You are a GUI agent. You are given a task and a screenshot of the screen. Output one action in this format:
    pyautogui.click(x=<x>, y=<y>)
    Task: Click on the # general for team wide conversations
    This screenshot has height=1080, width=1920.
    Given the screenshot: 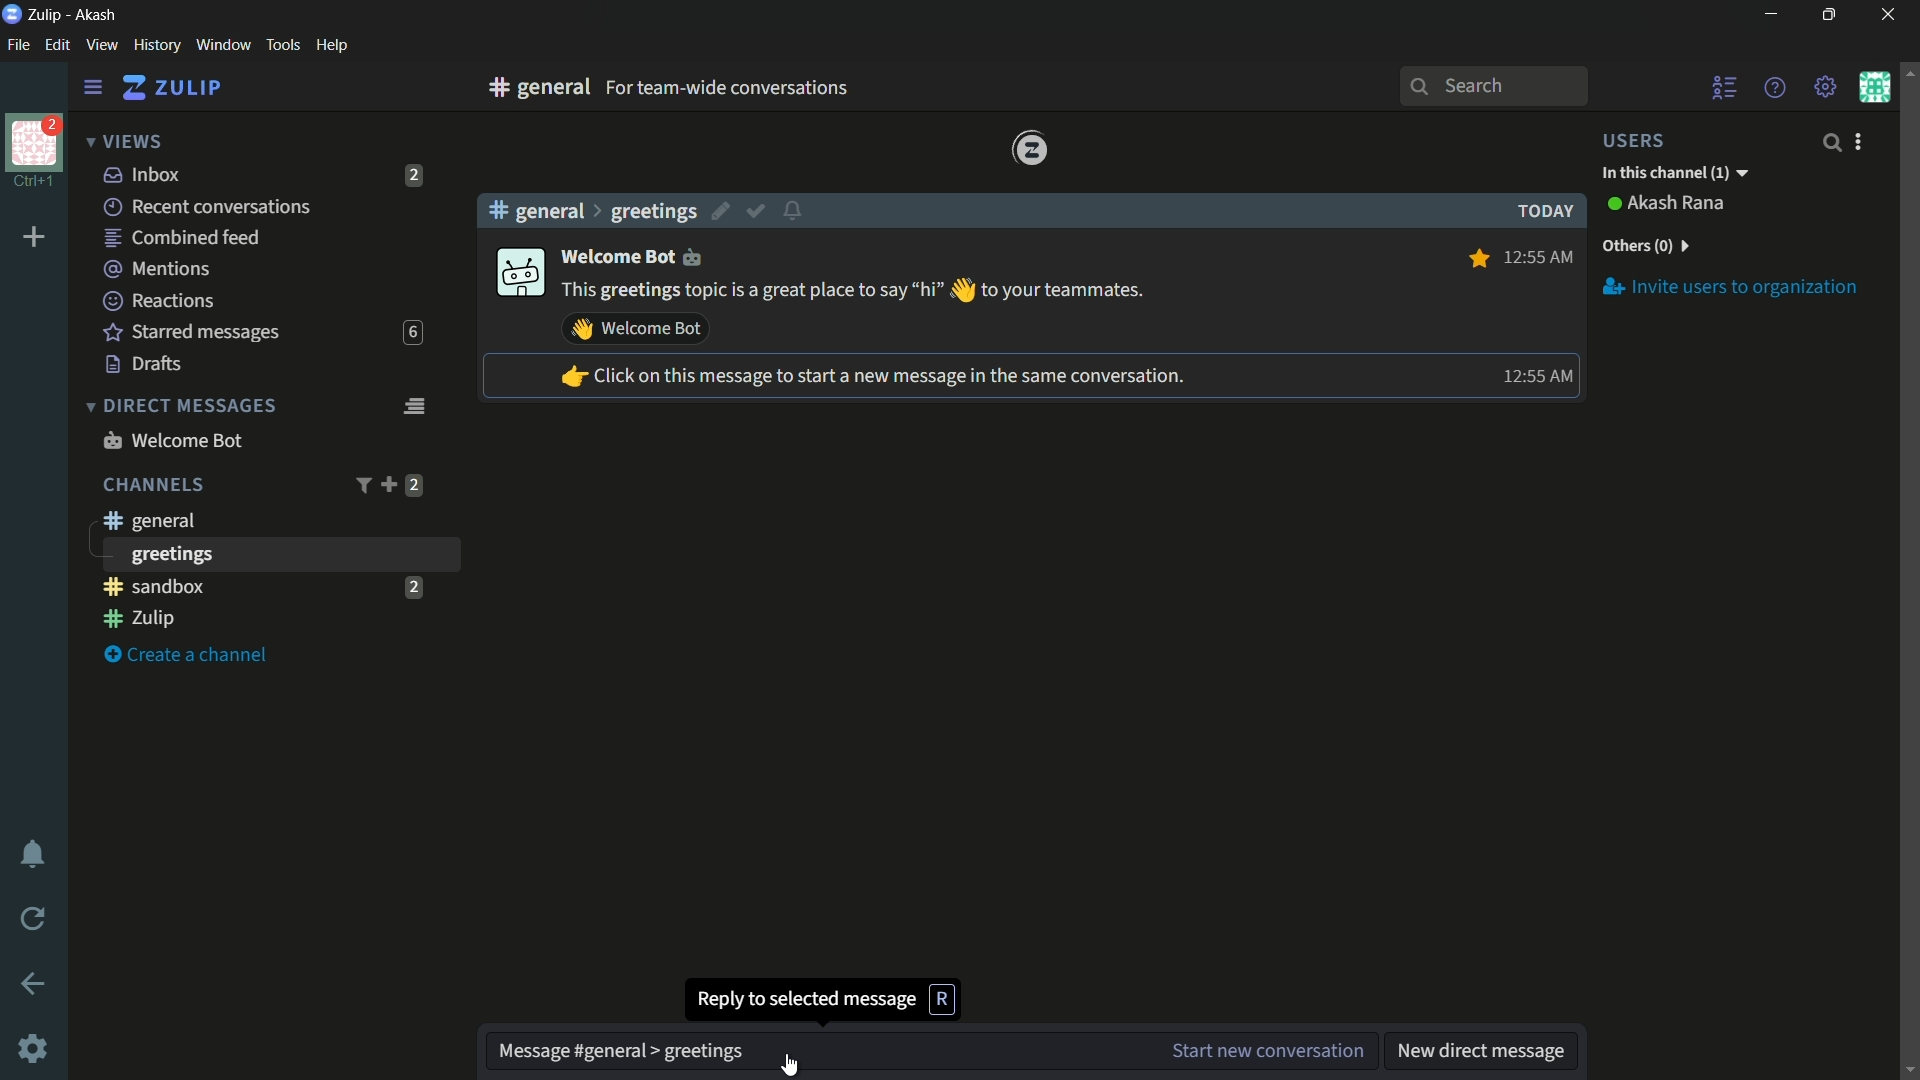 What is the action you would take?
    pyautogui.click(x=762, y=87)
    